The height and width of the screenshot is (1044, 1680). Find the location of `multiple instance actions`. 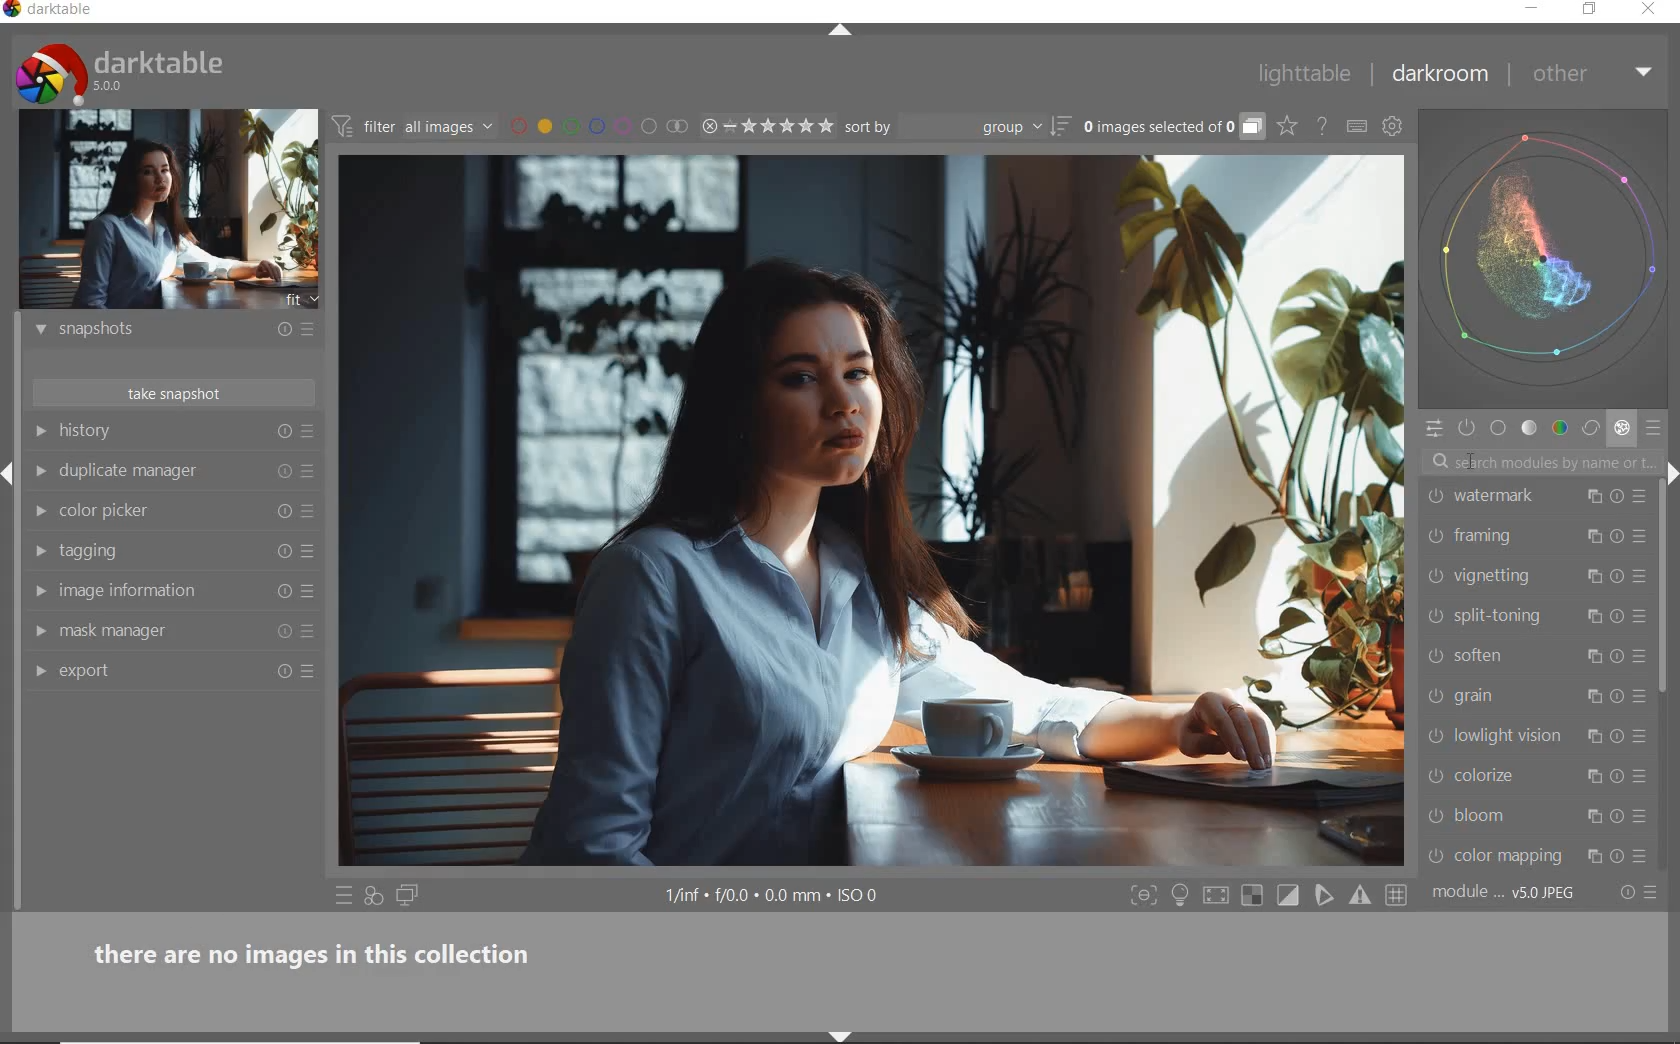

multiple instance actions is located at coordinates (1592, 816).